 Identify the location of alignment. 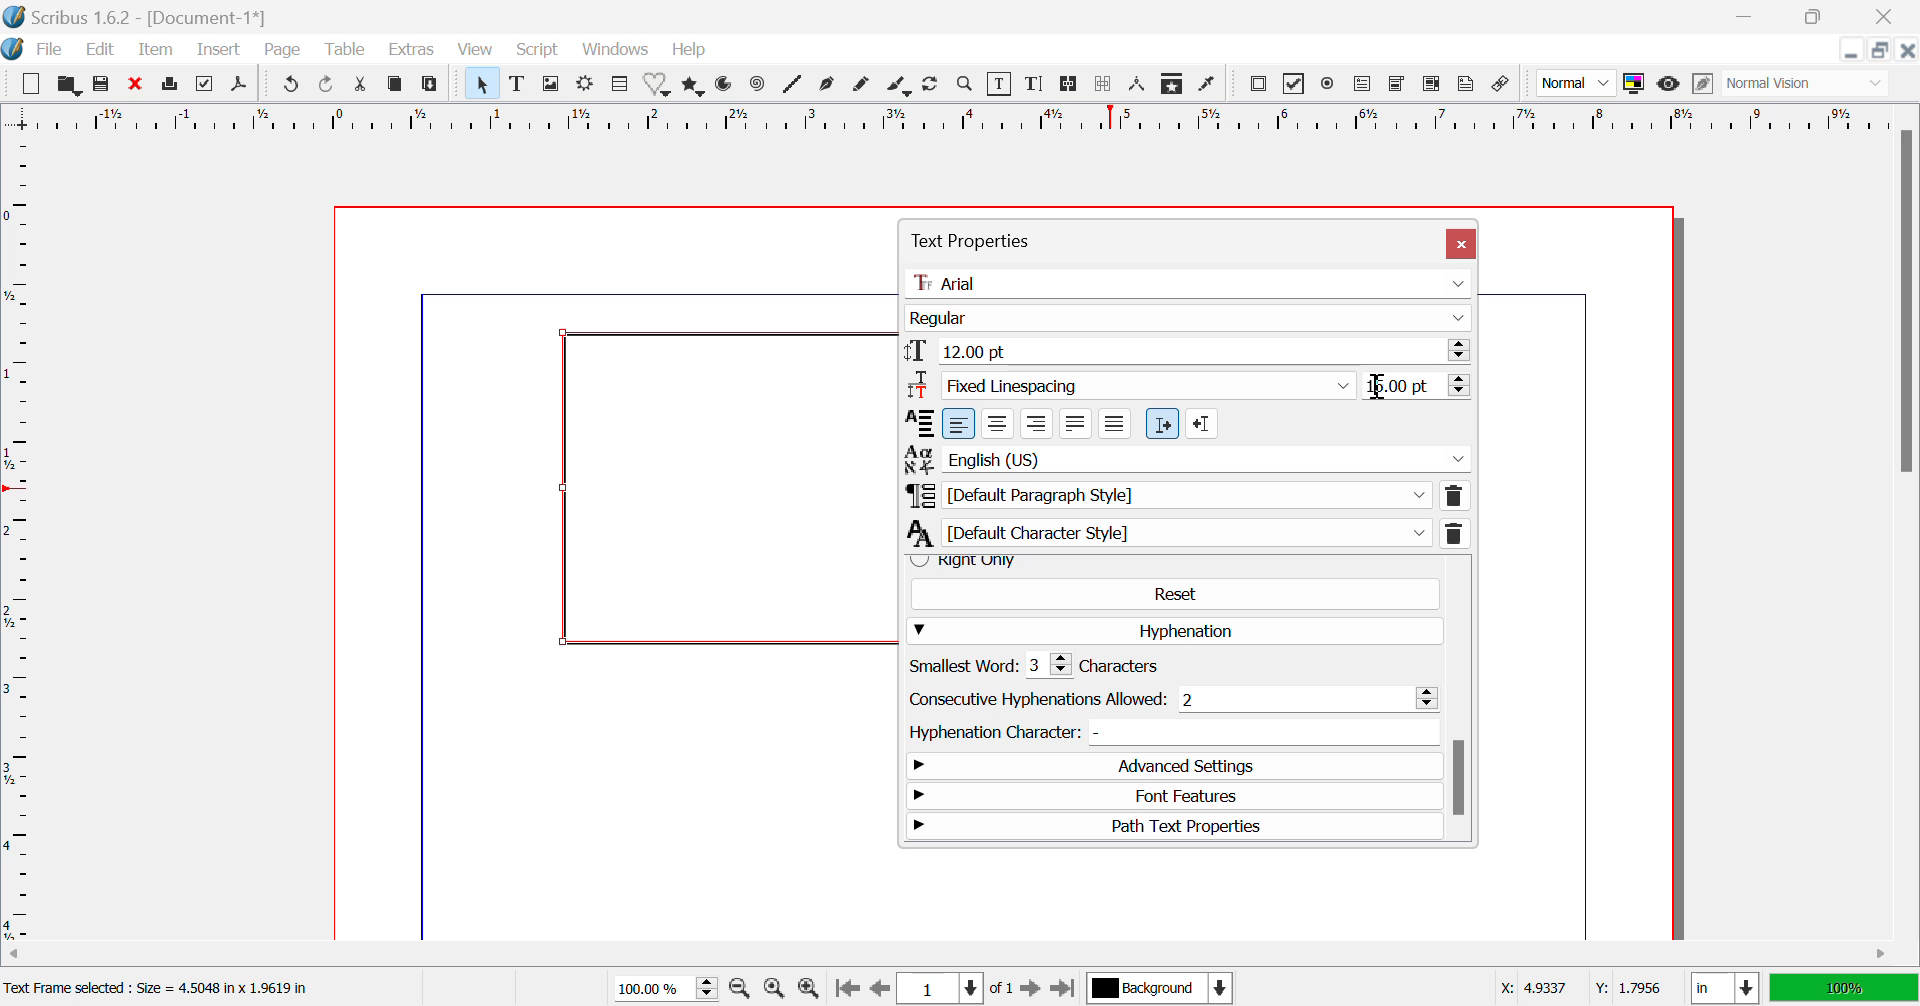
(917, 423).